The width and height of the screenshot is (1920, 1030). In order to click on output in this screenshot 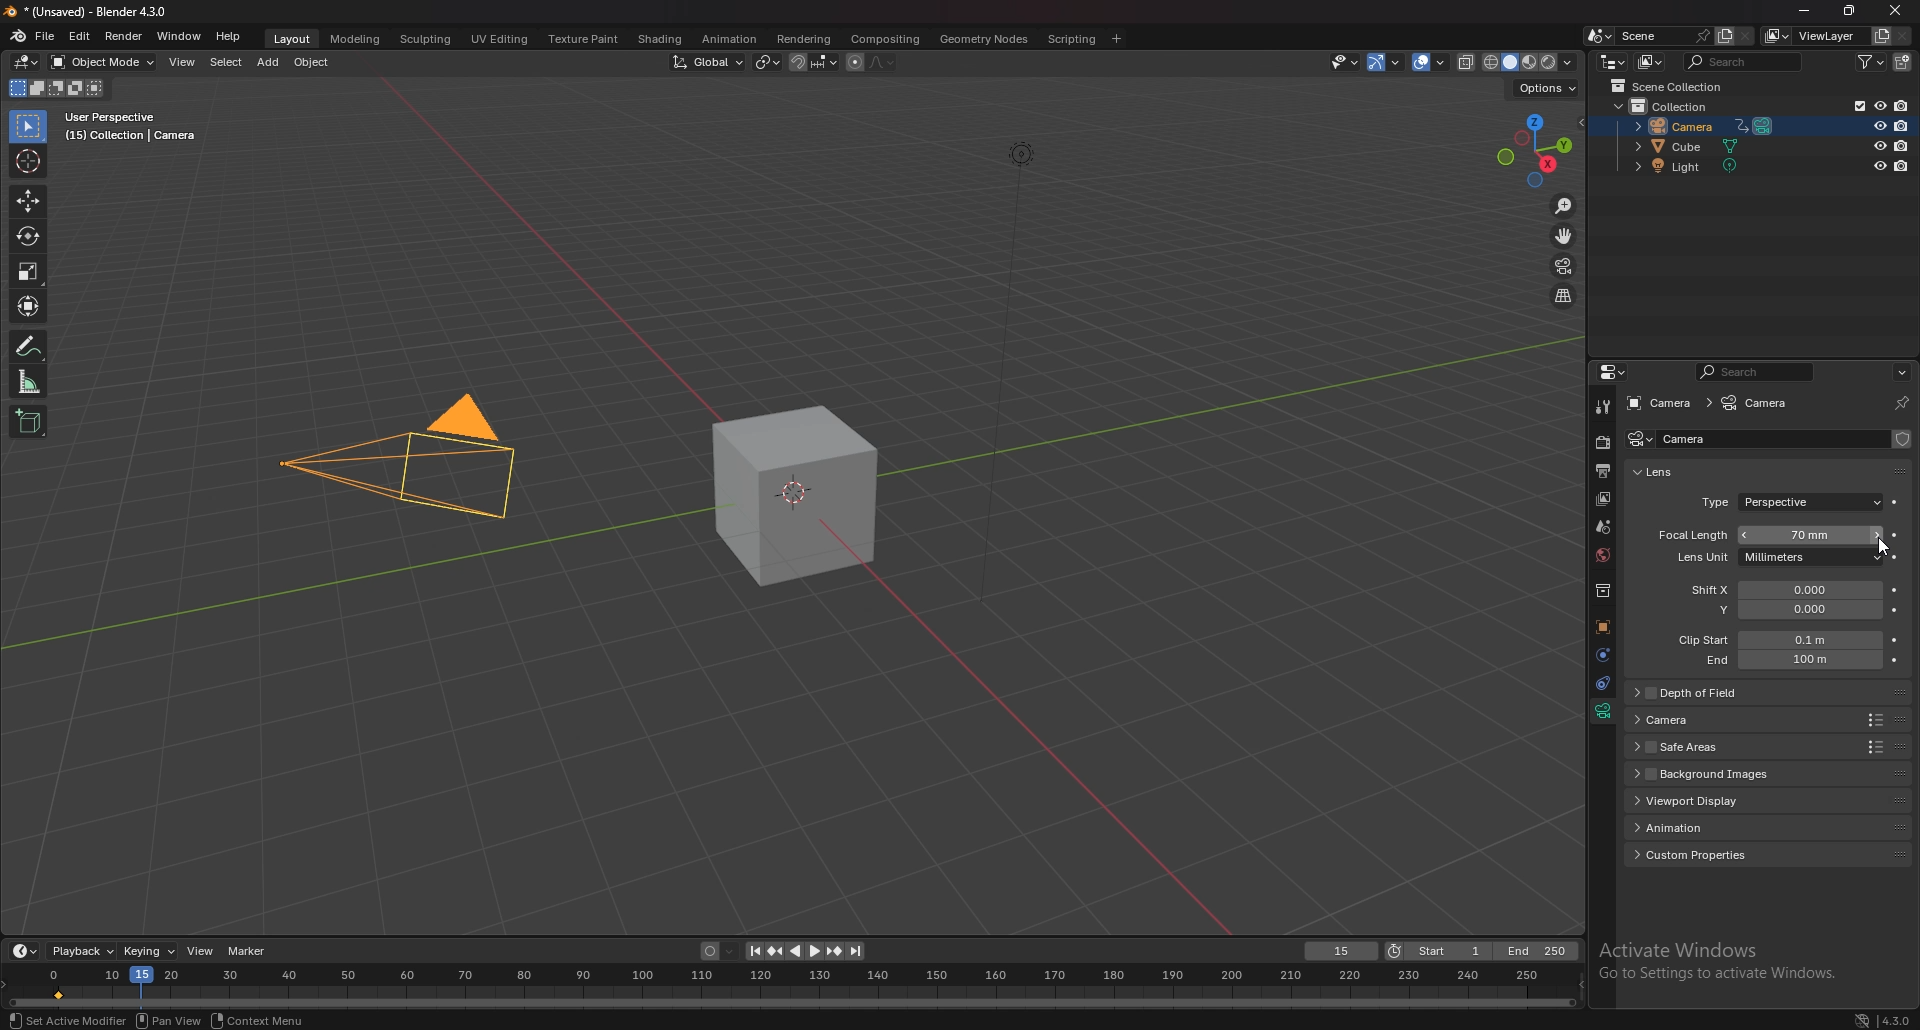, I will do `click(1604, 470)`.